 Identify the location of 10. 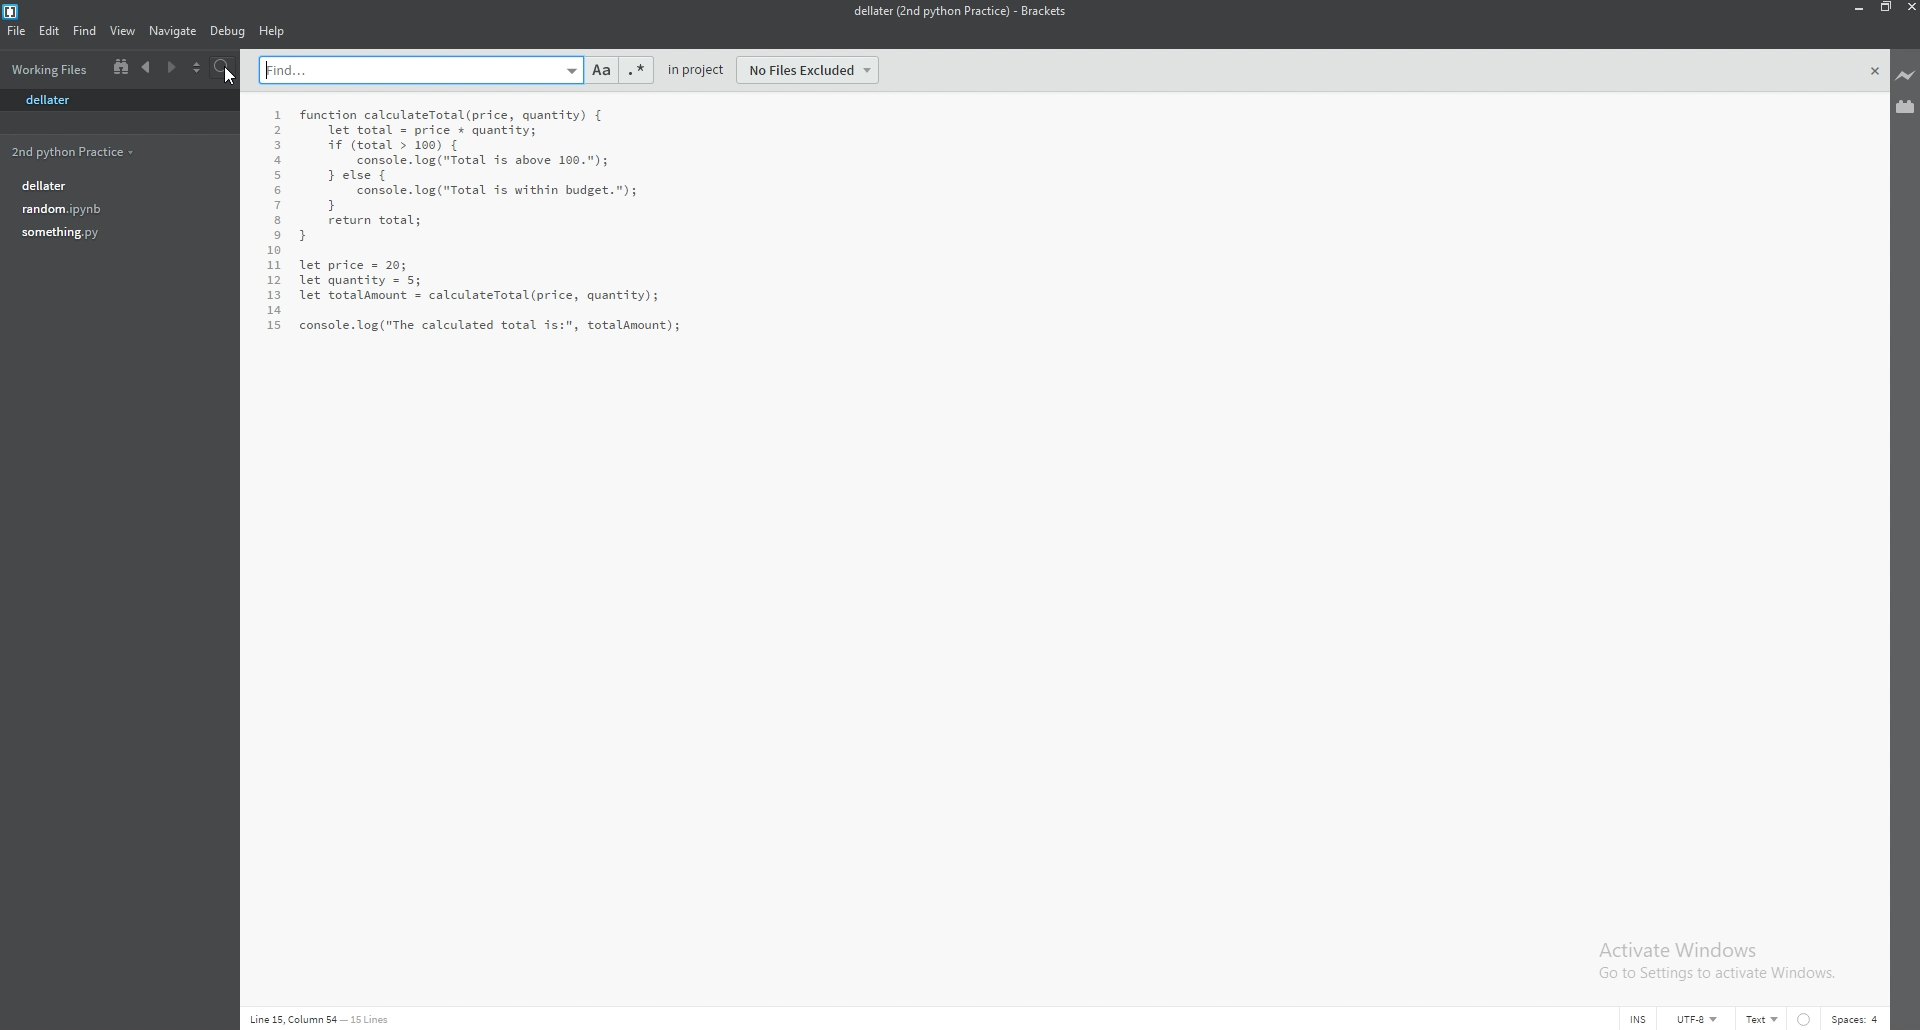
(274, 252).